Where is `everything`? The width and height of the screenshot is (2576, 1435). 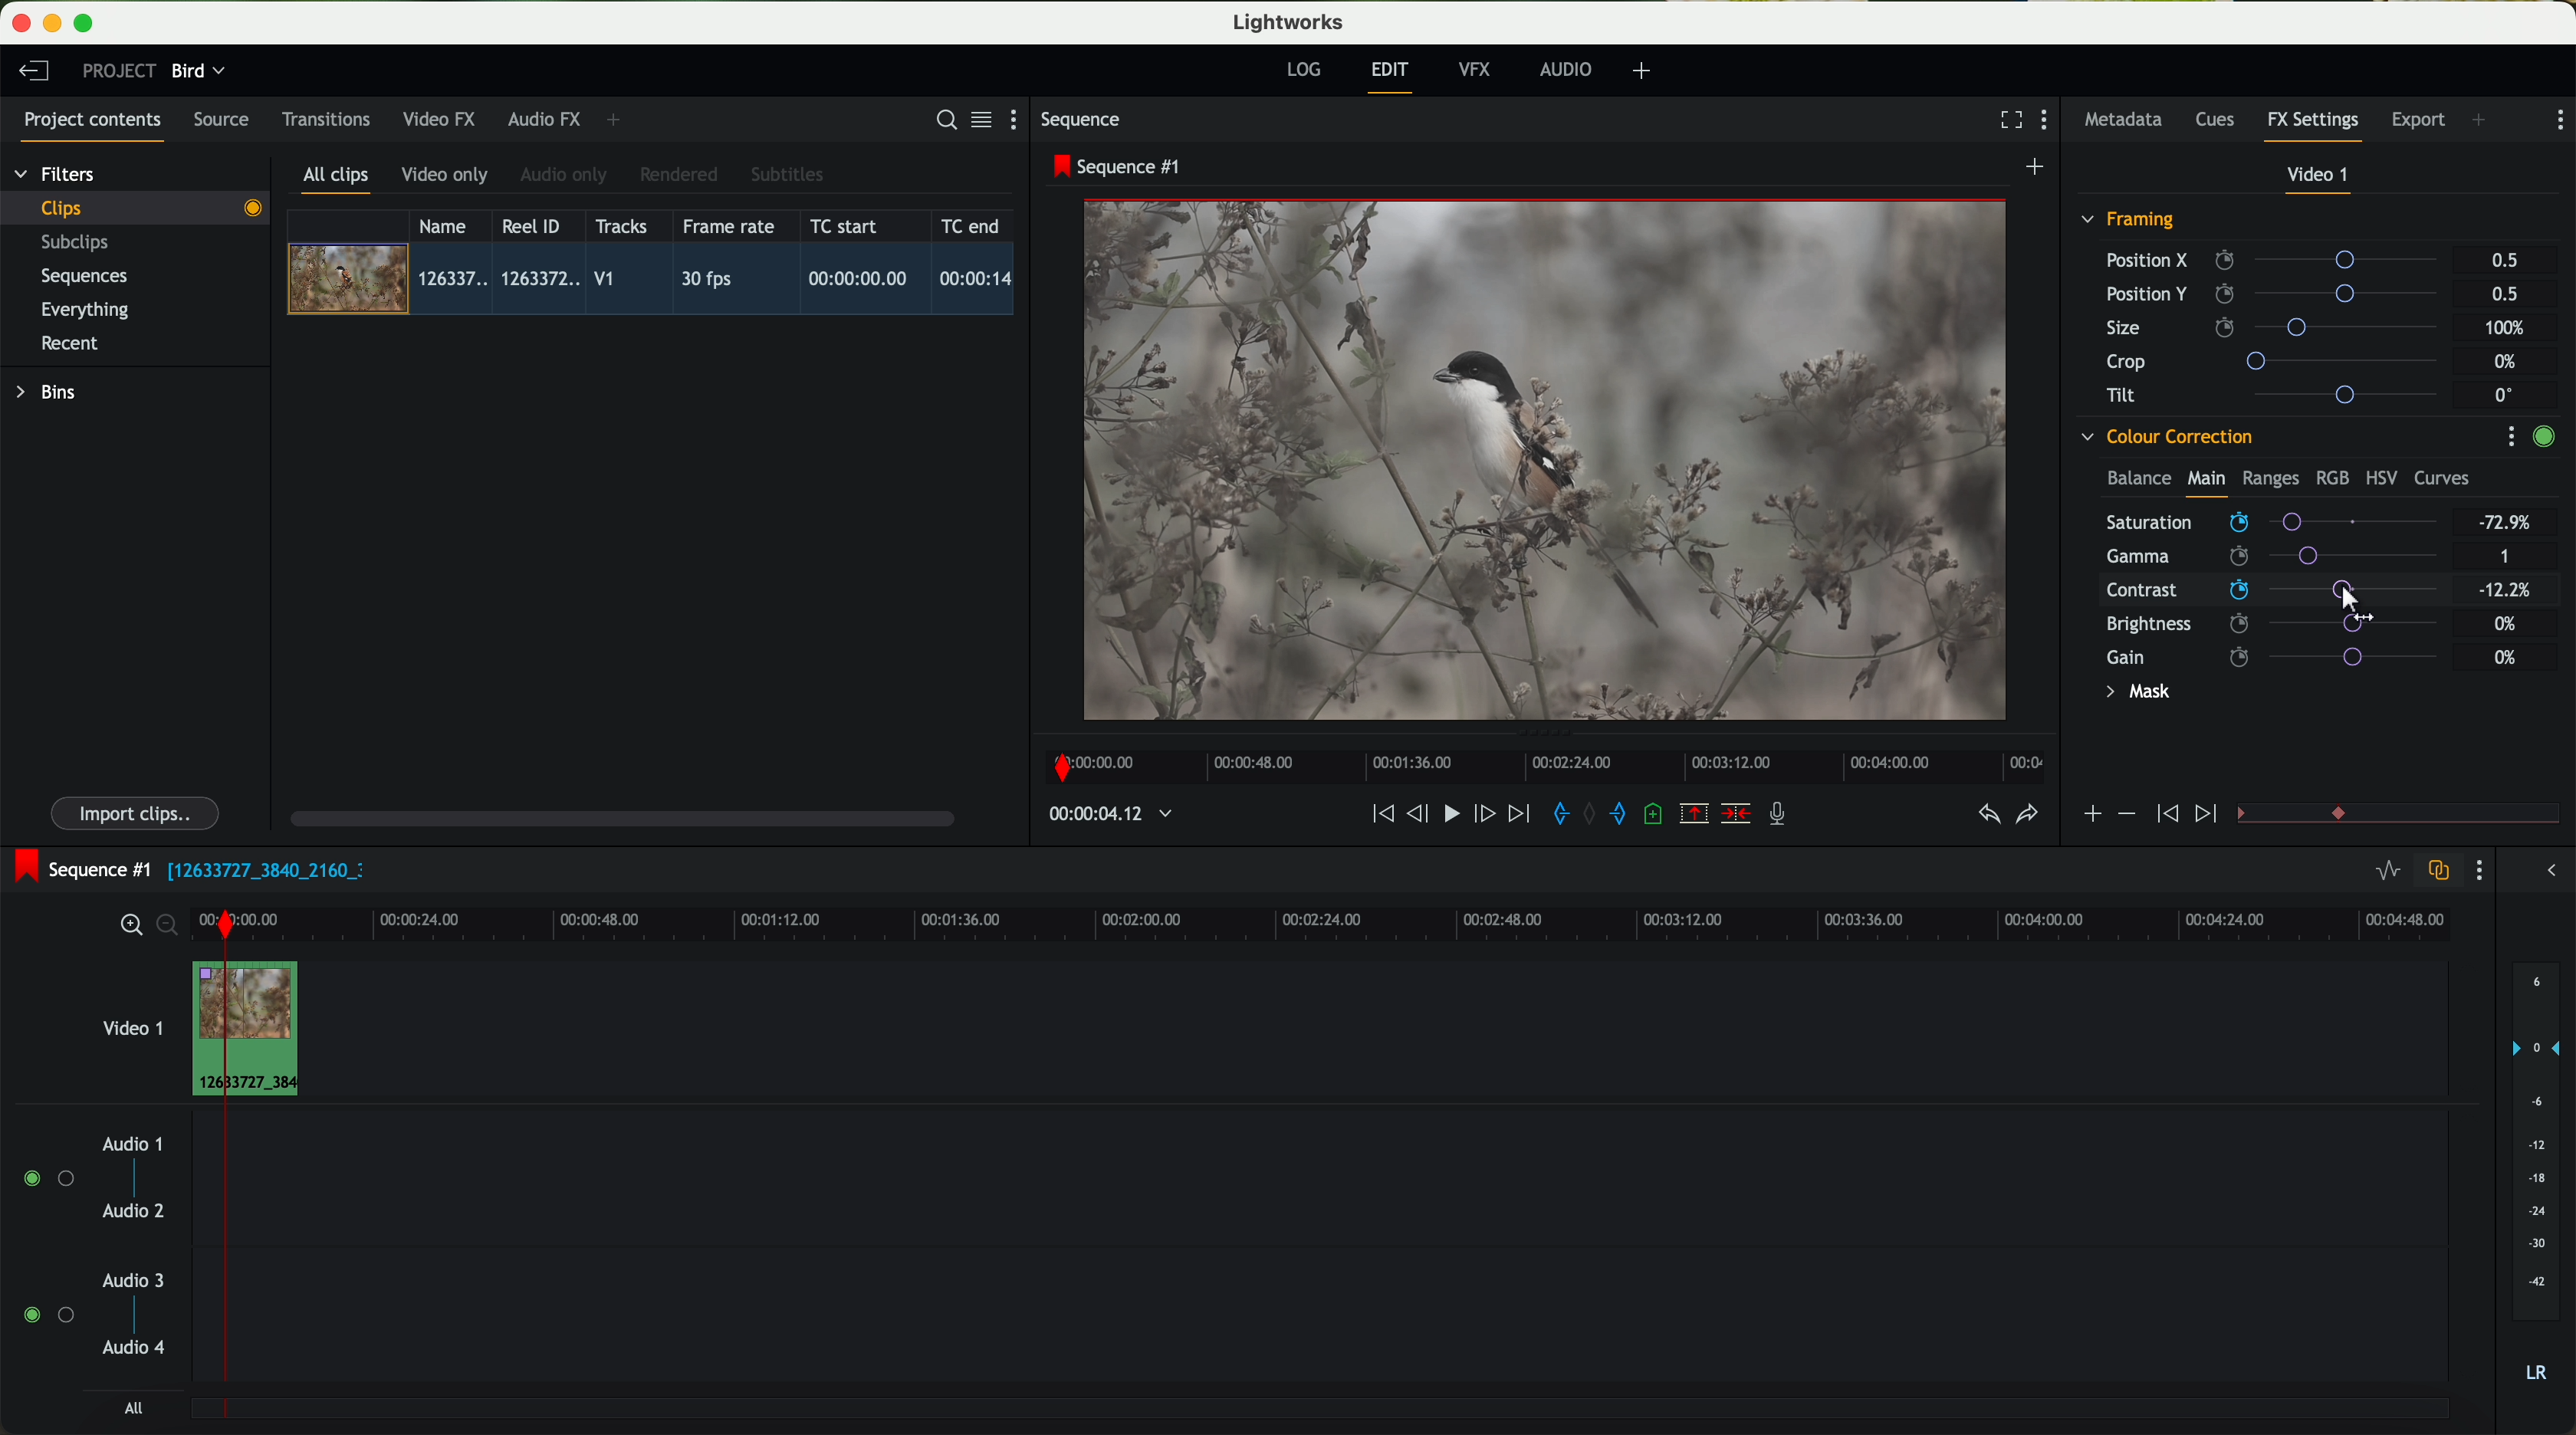
everything is located at coordinates (86, 310).